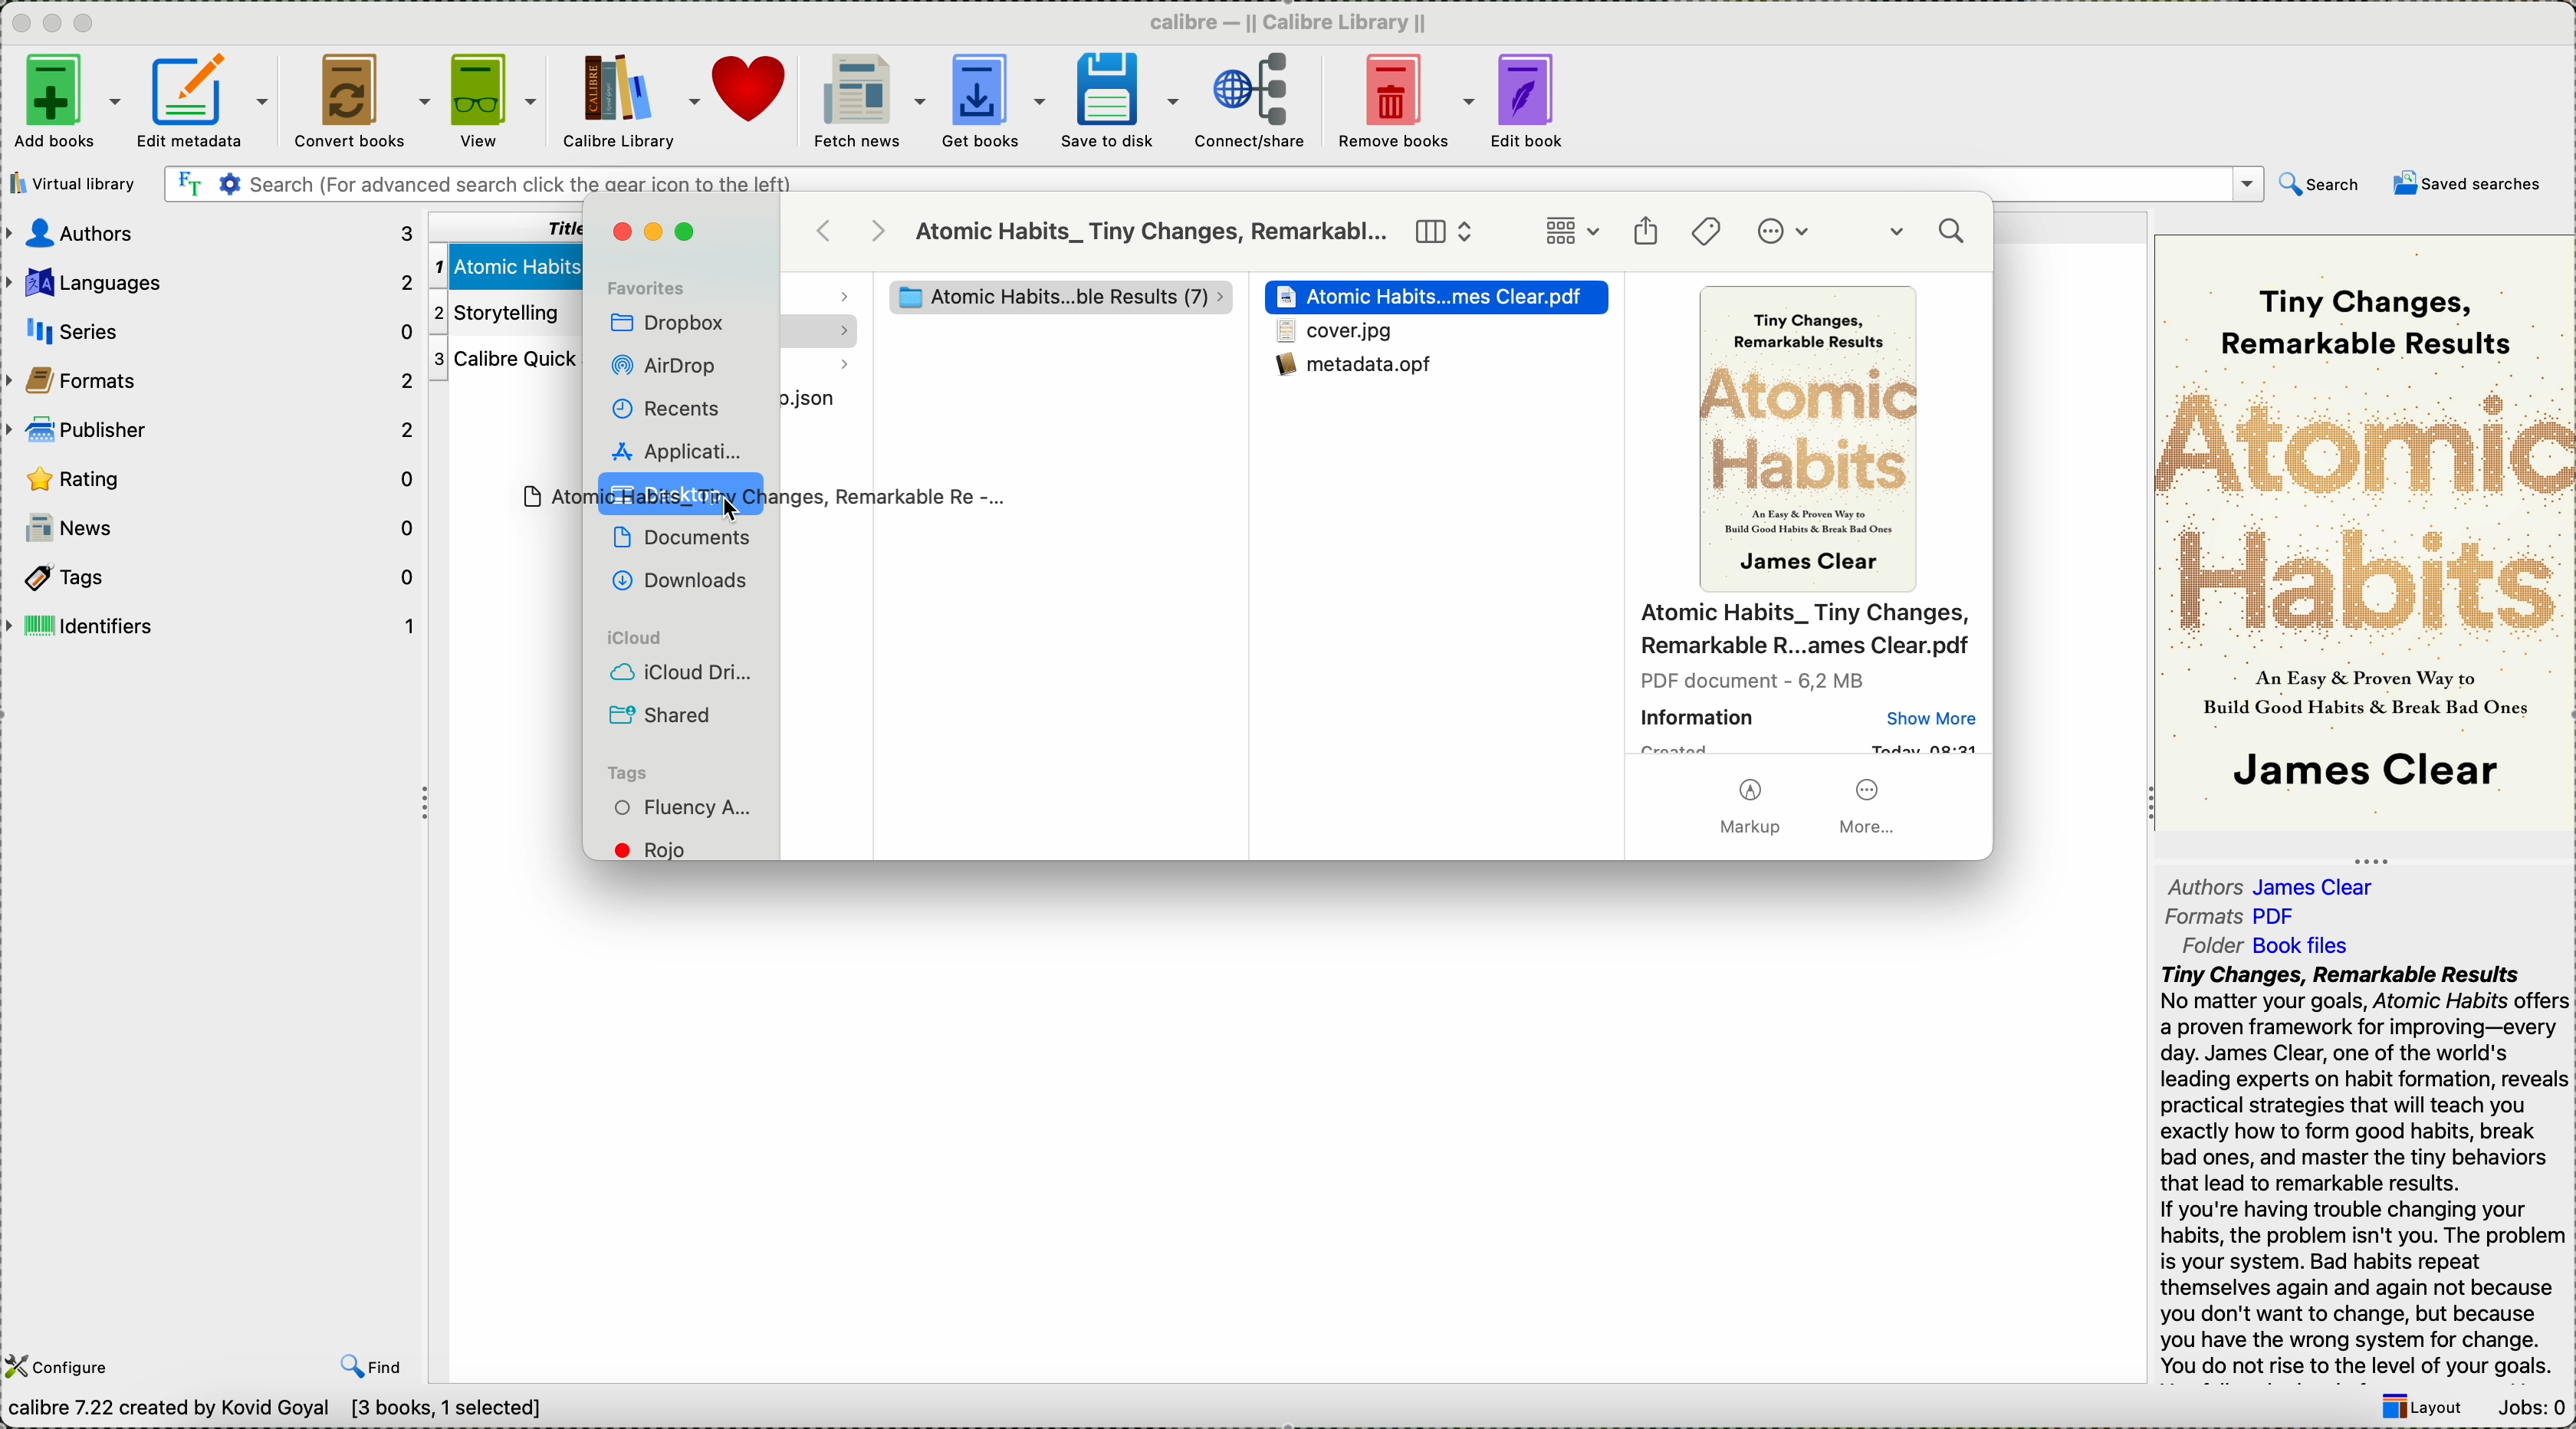  What do you see at coordinates (285, 1412) in the screenshot?
I see `data` at bounding box center [285, 1412].